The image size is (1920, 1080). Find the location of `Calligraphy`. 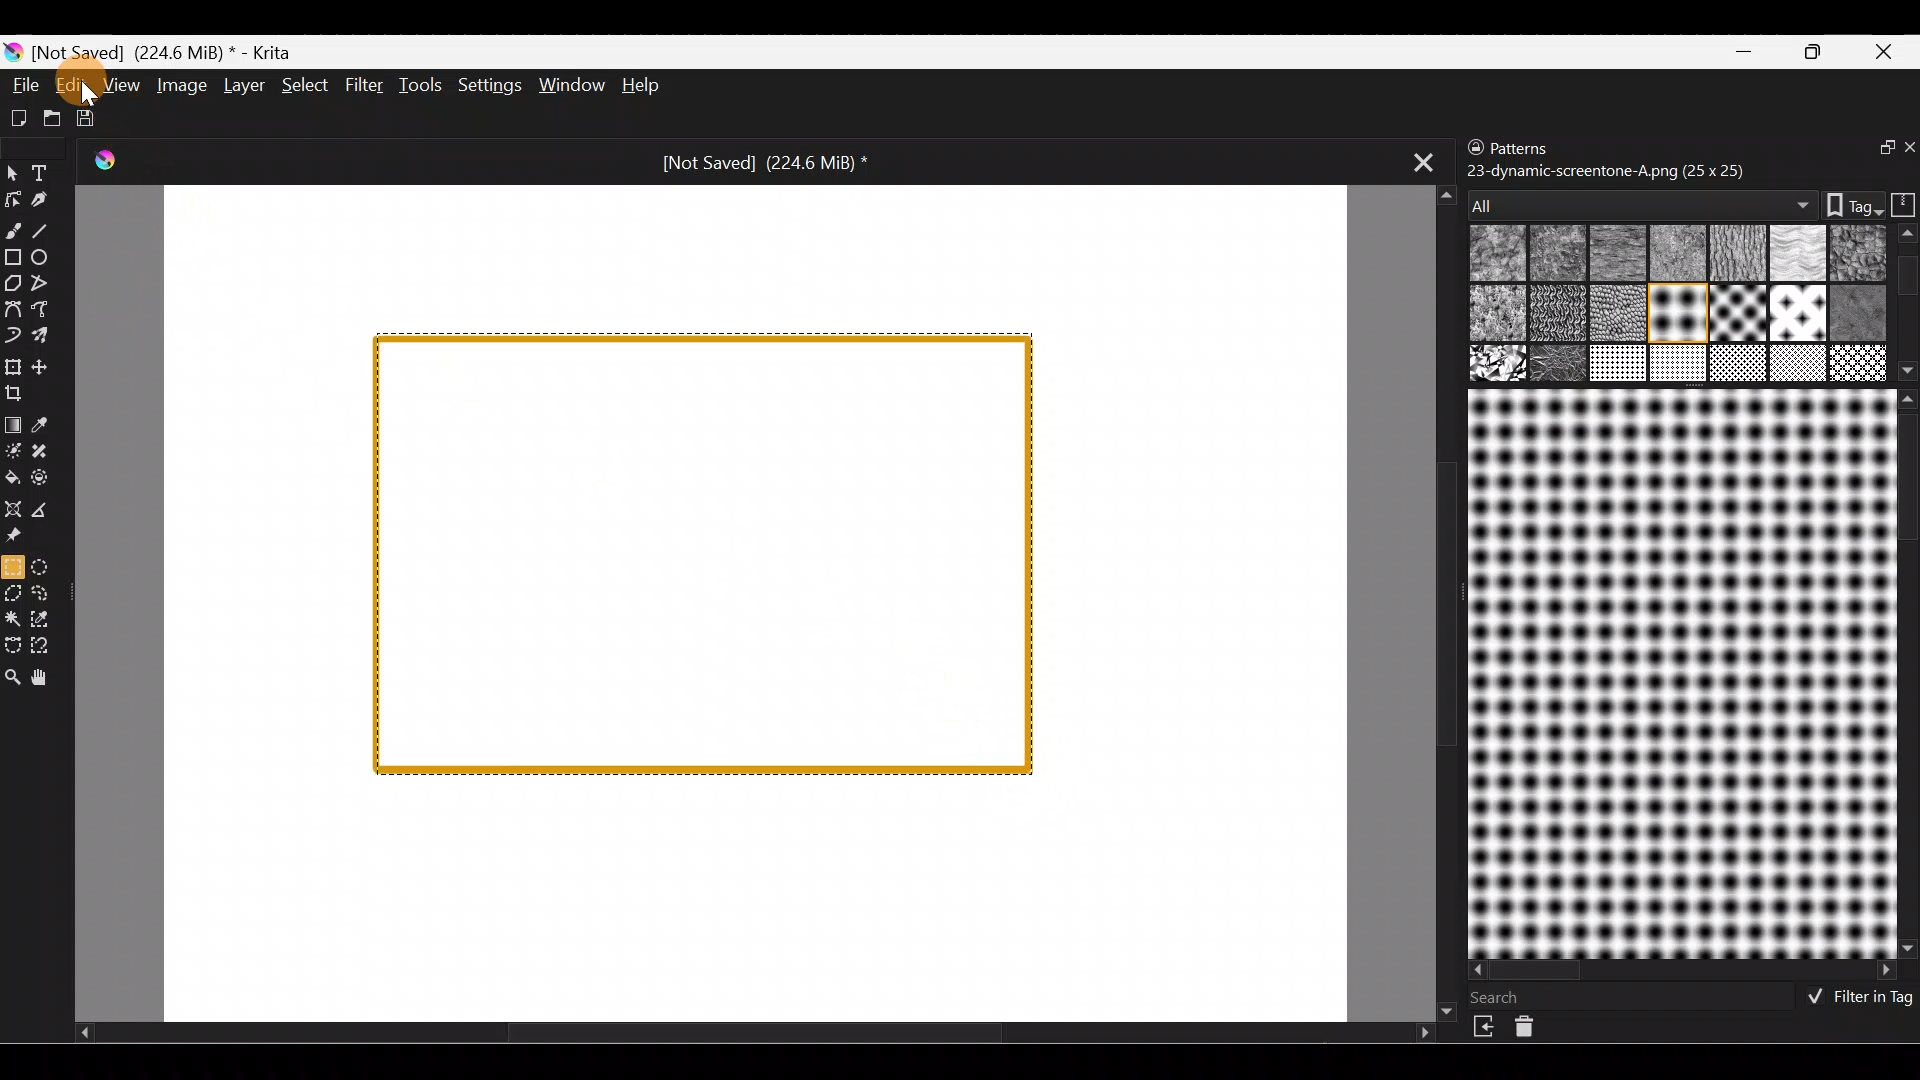

Calligraphy is located at coordinates (43, 199).